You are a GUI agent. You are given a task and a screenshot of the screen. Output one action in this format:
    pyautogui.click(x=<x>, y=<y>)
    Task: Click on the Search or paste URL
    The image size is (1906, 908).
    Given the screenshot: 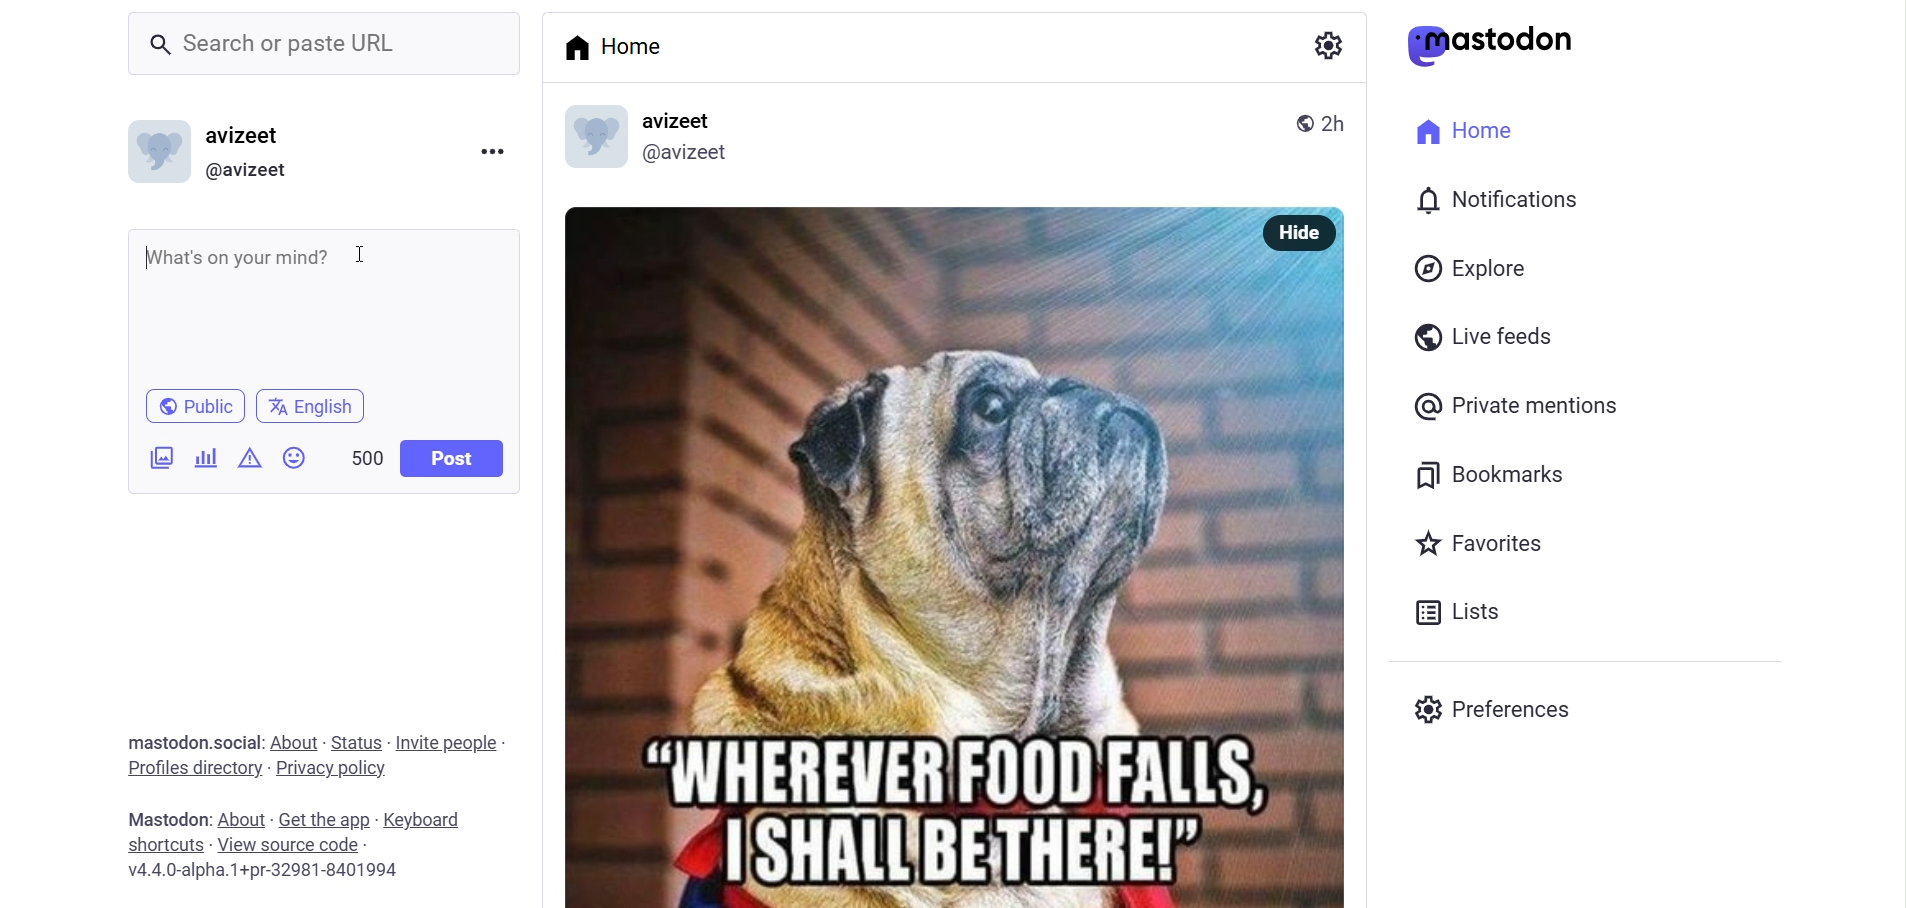 What is the action you would take?
    pyautogui.click(x=284, y=47)
    